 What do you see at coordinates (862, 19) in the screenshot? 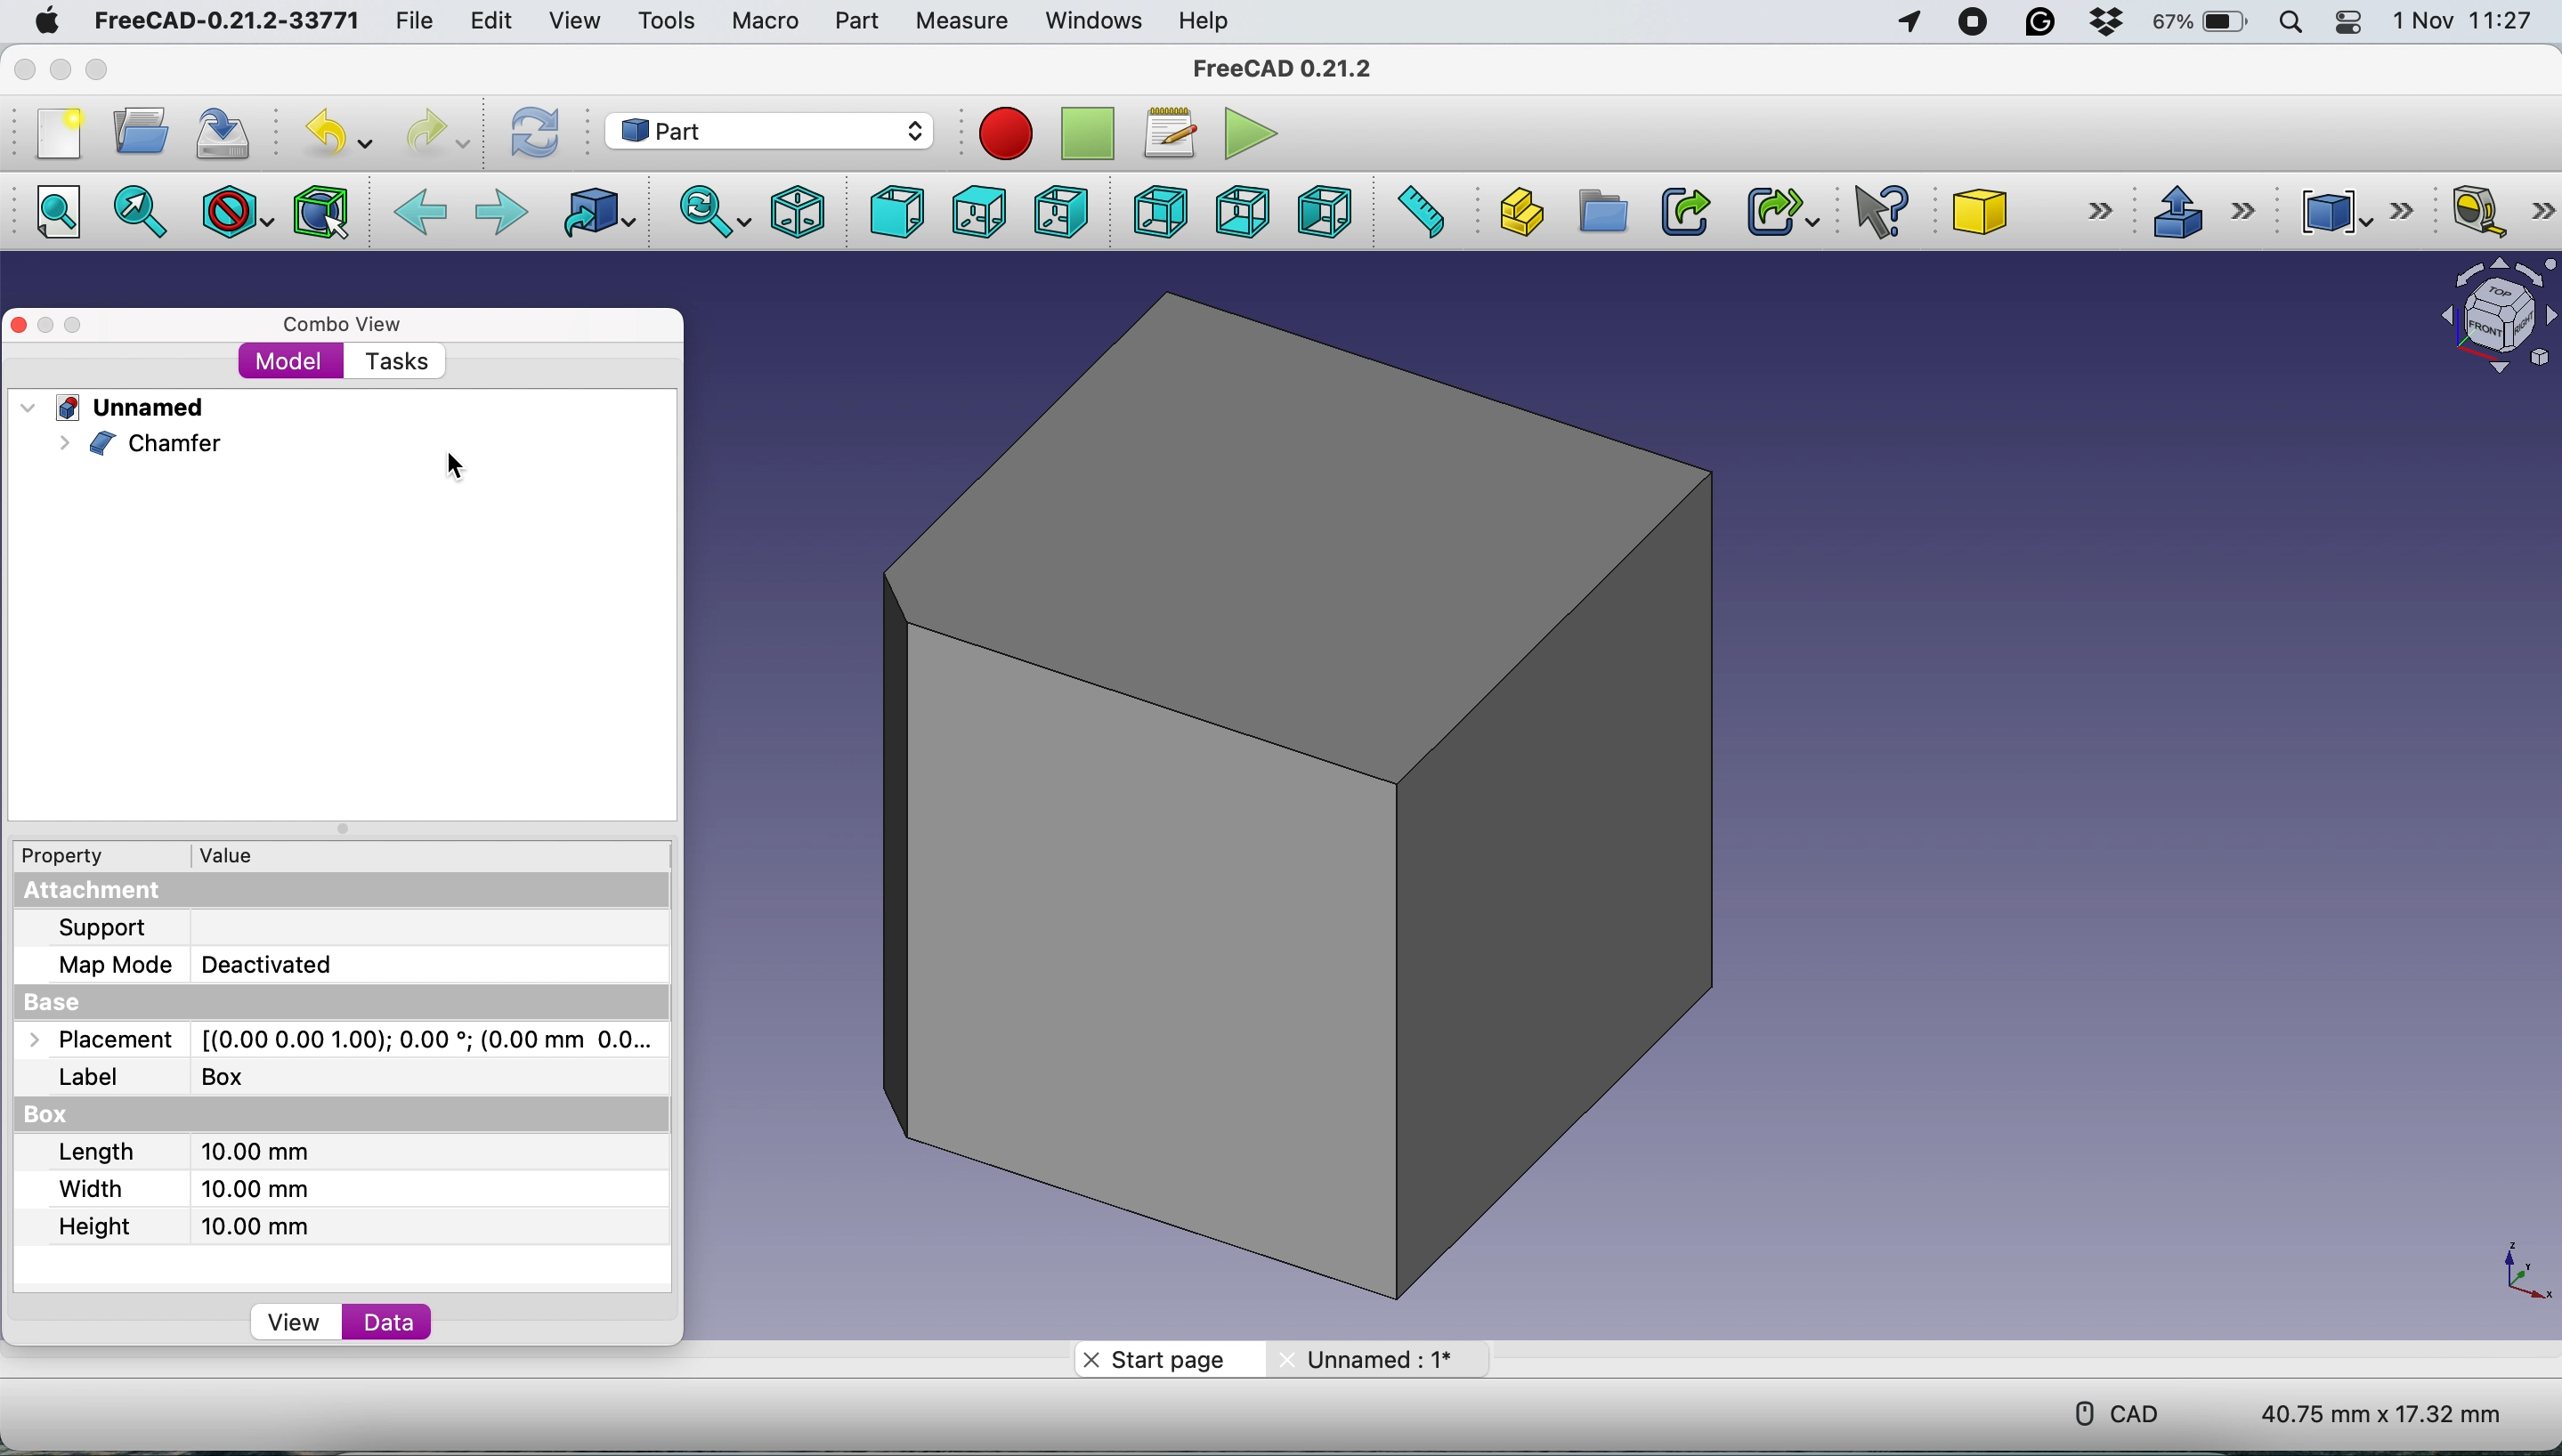
I see `part` at bounding box center [862, 19].